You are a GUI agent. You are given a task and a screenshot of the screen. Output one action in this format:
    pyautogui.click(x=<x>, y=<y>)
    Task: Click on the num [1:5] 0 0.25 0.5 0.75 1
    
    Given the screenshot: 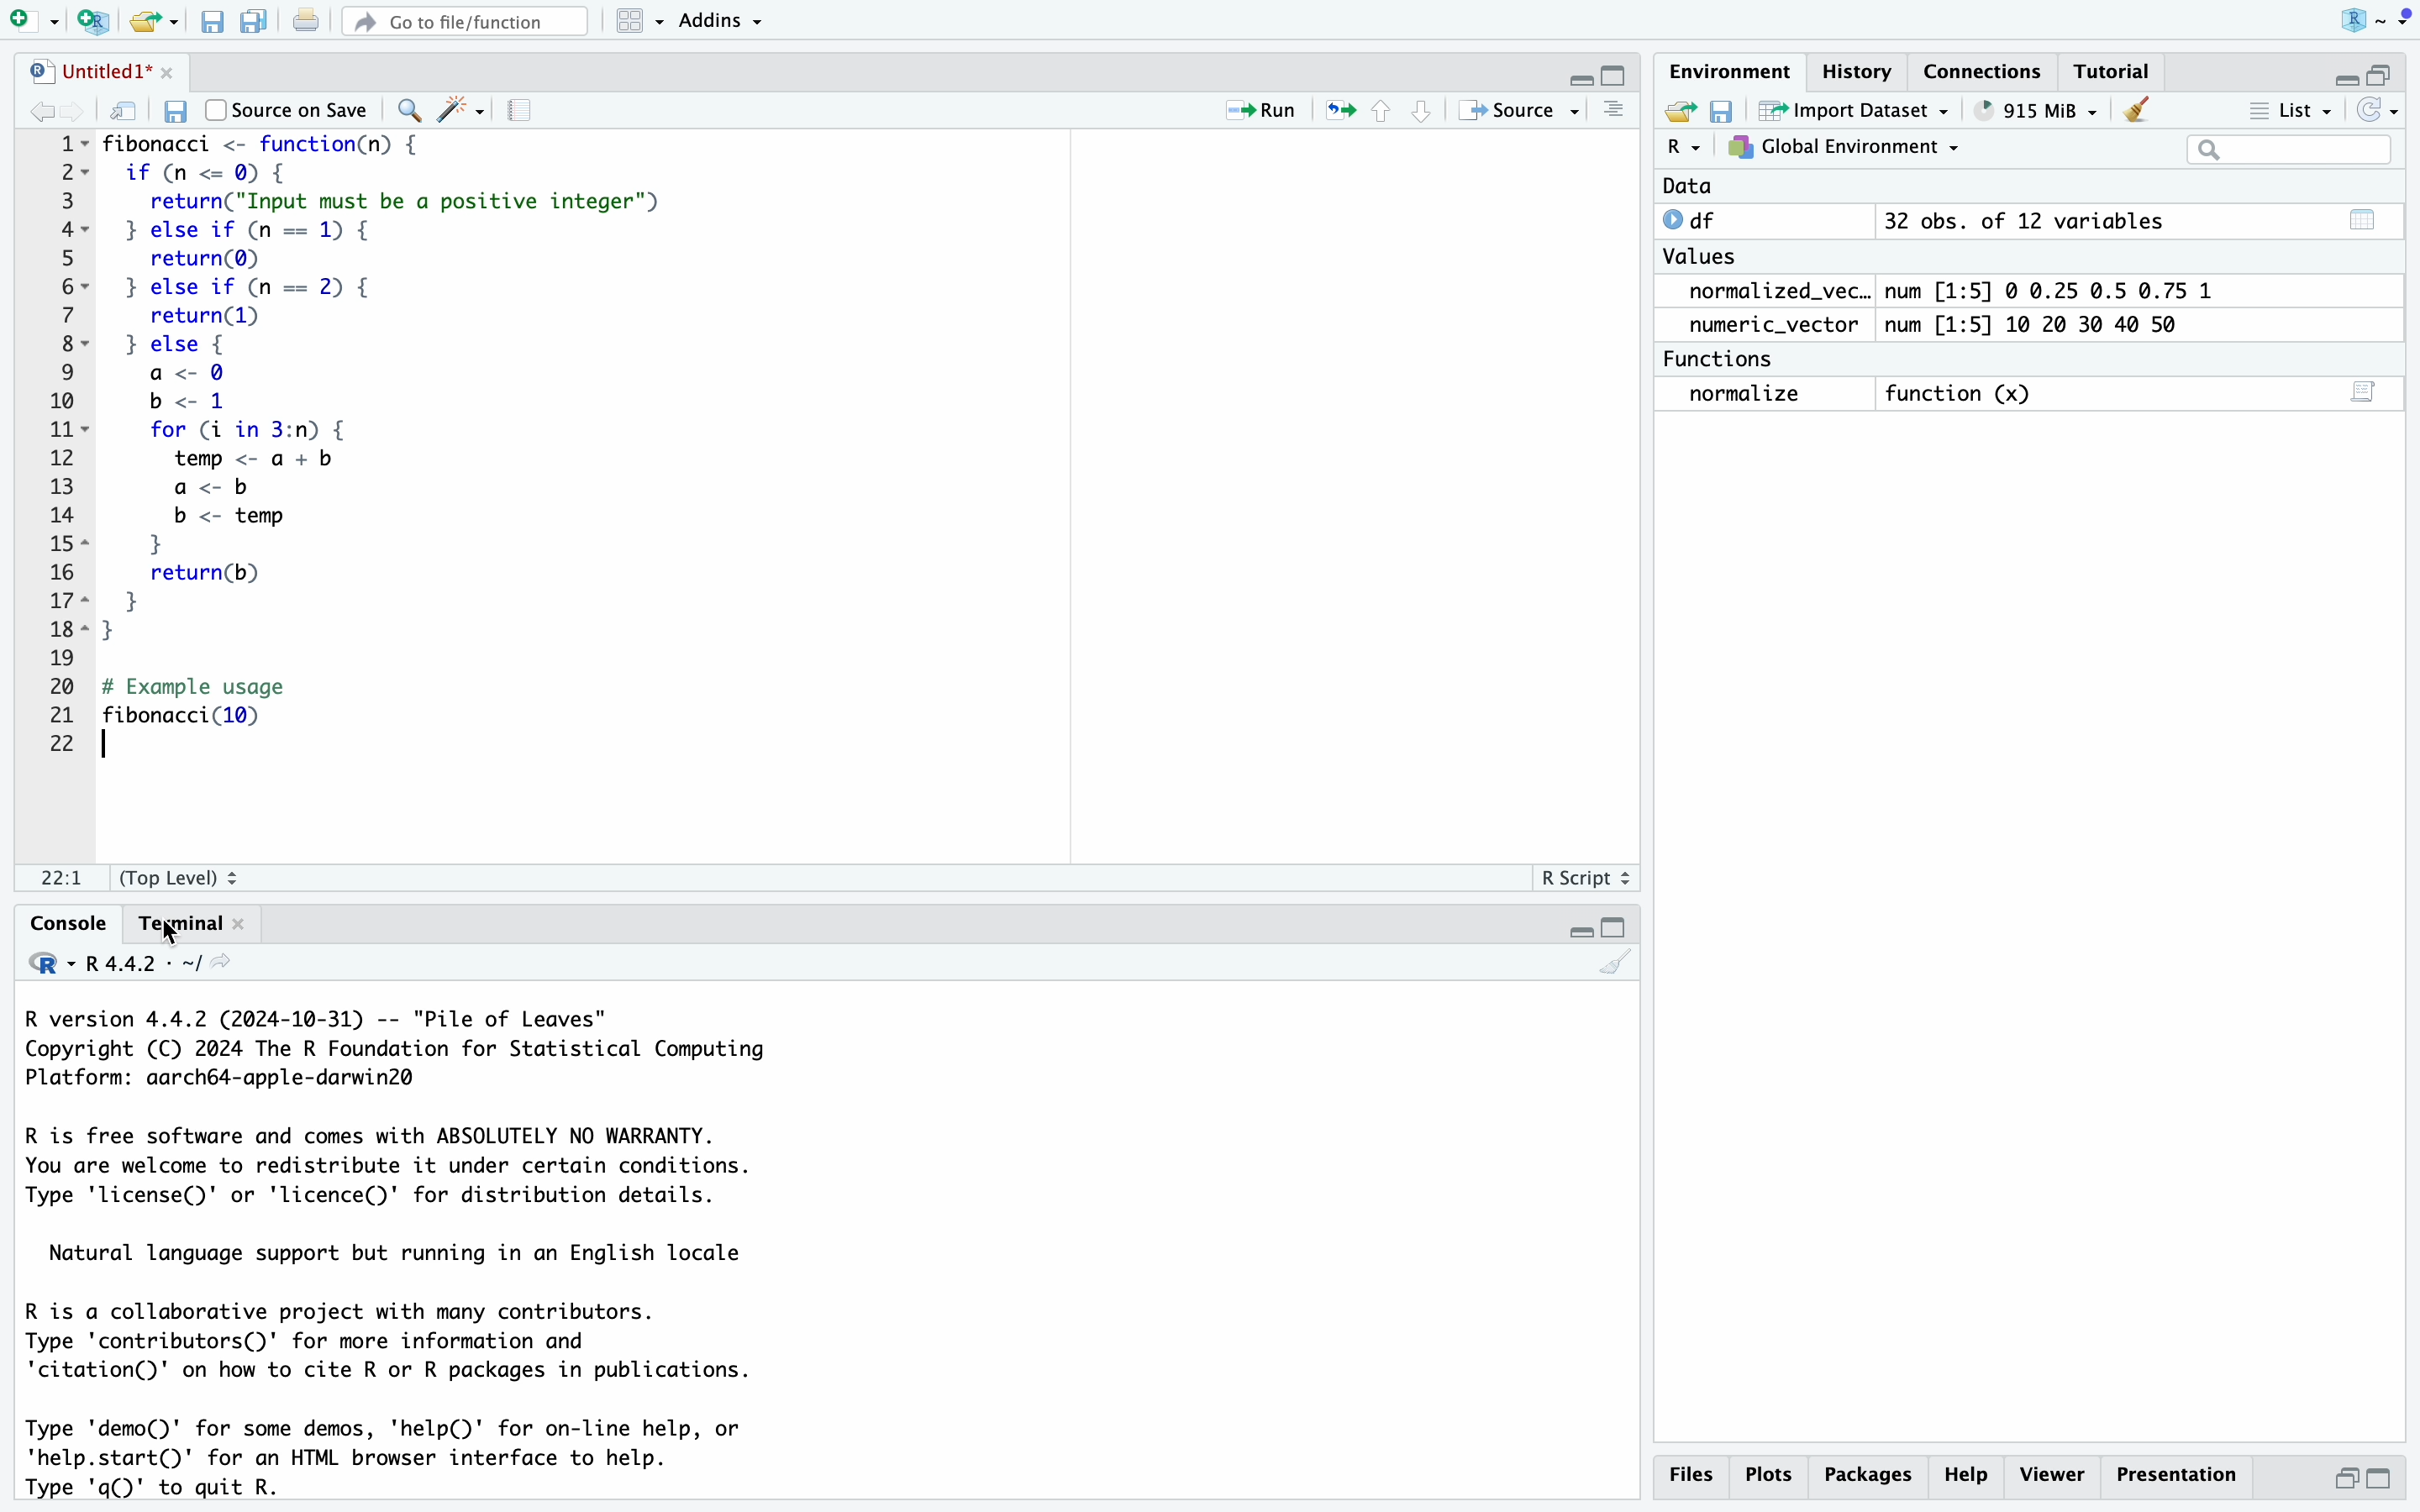 What is the action you would take?
    pyautogui.click(x=2045, y=288)
    